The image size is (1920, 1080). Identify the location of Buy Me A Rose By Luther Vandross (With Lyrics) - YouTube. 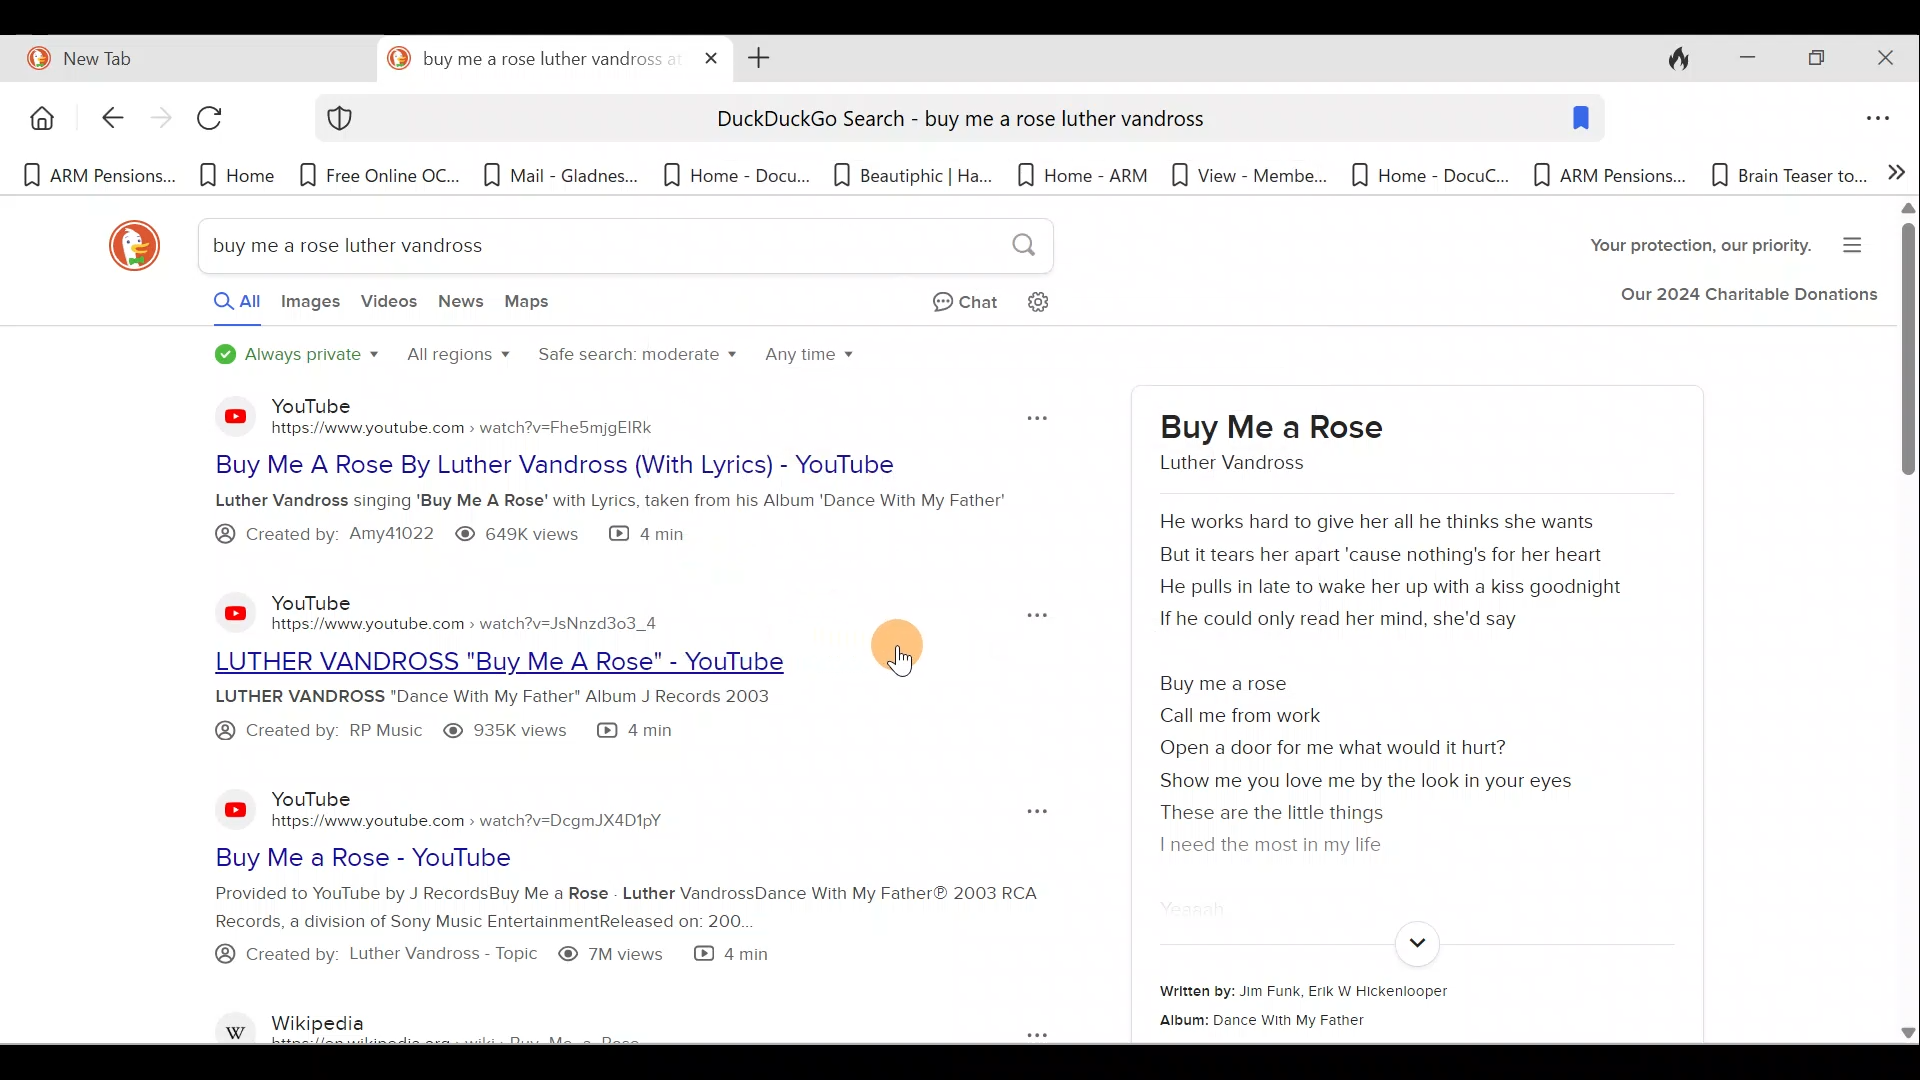
(586, 465).